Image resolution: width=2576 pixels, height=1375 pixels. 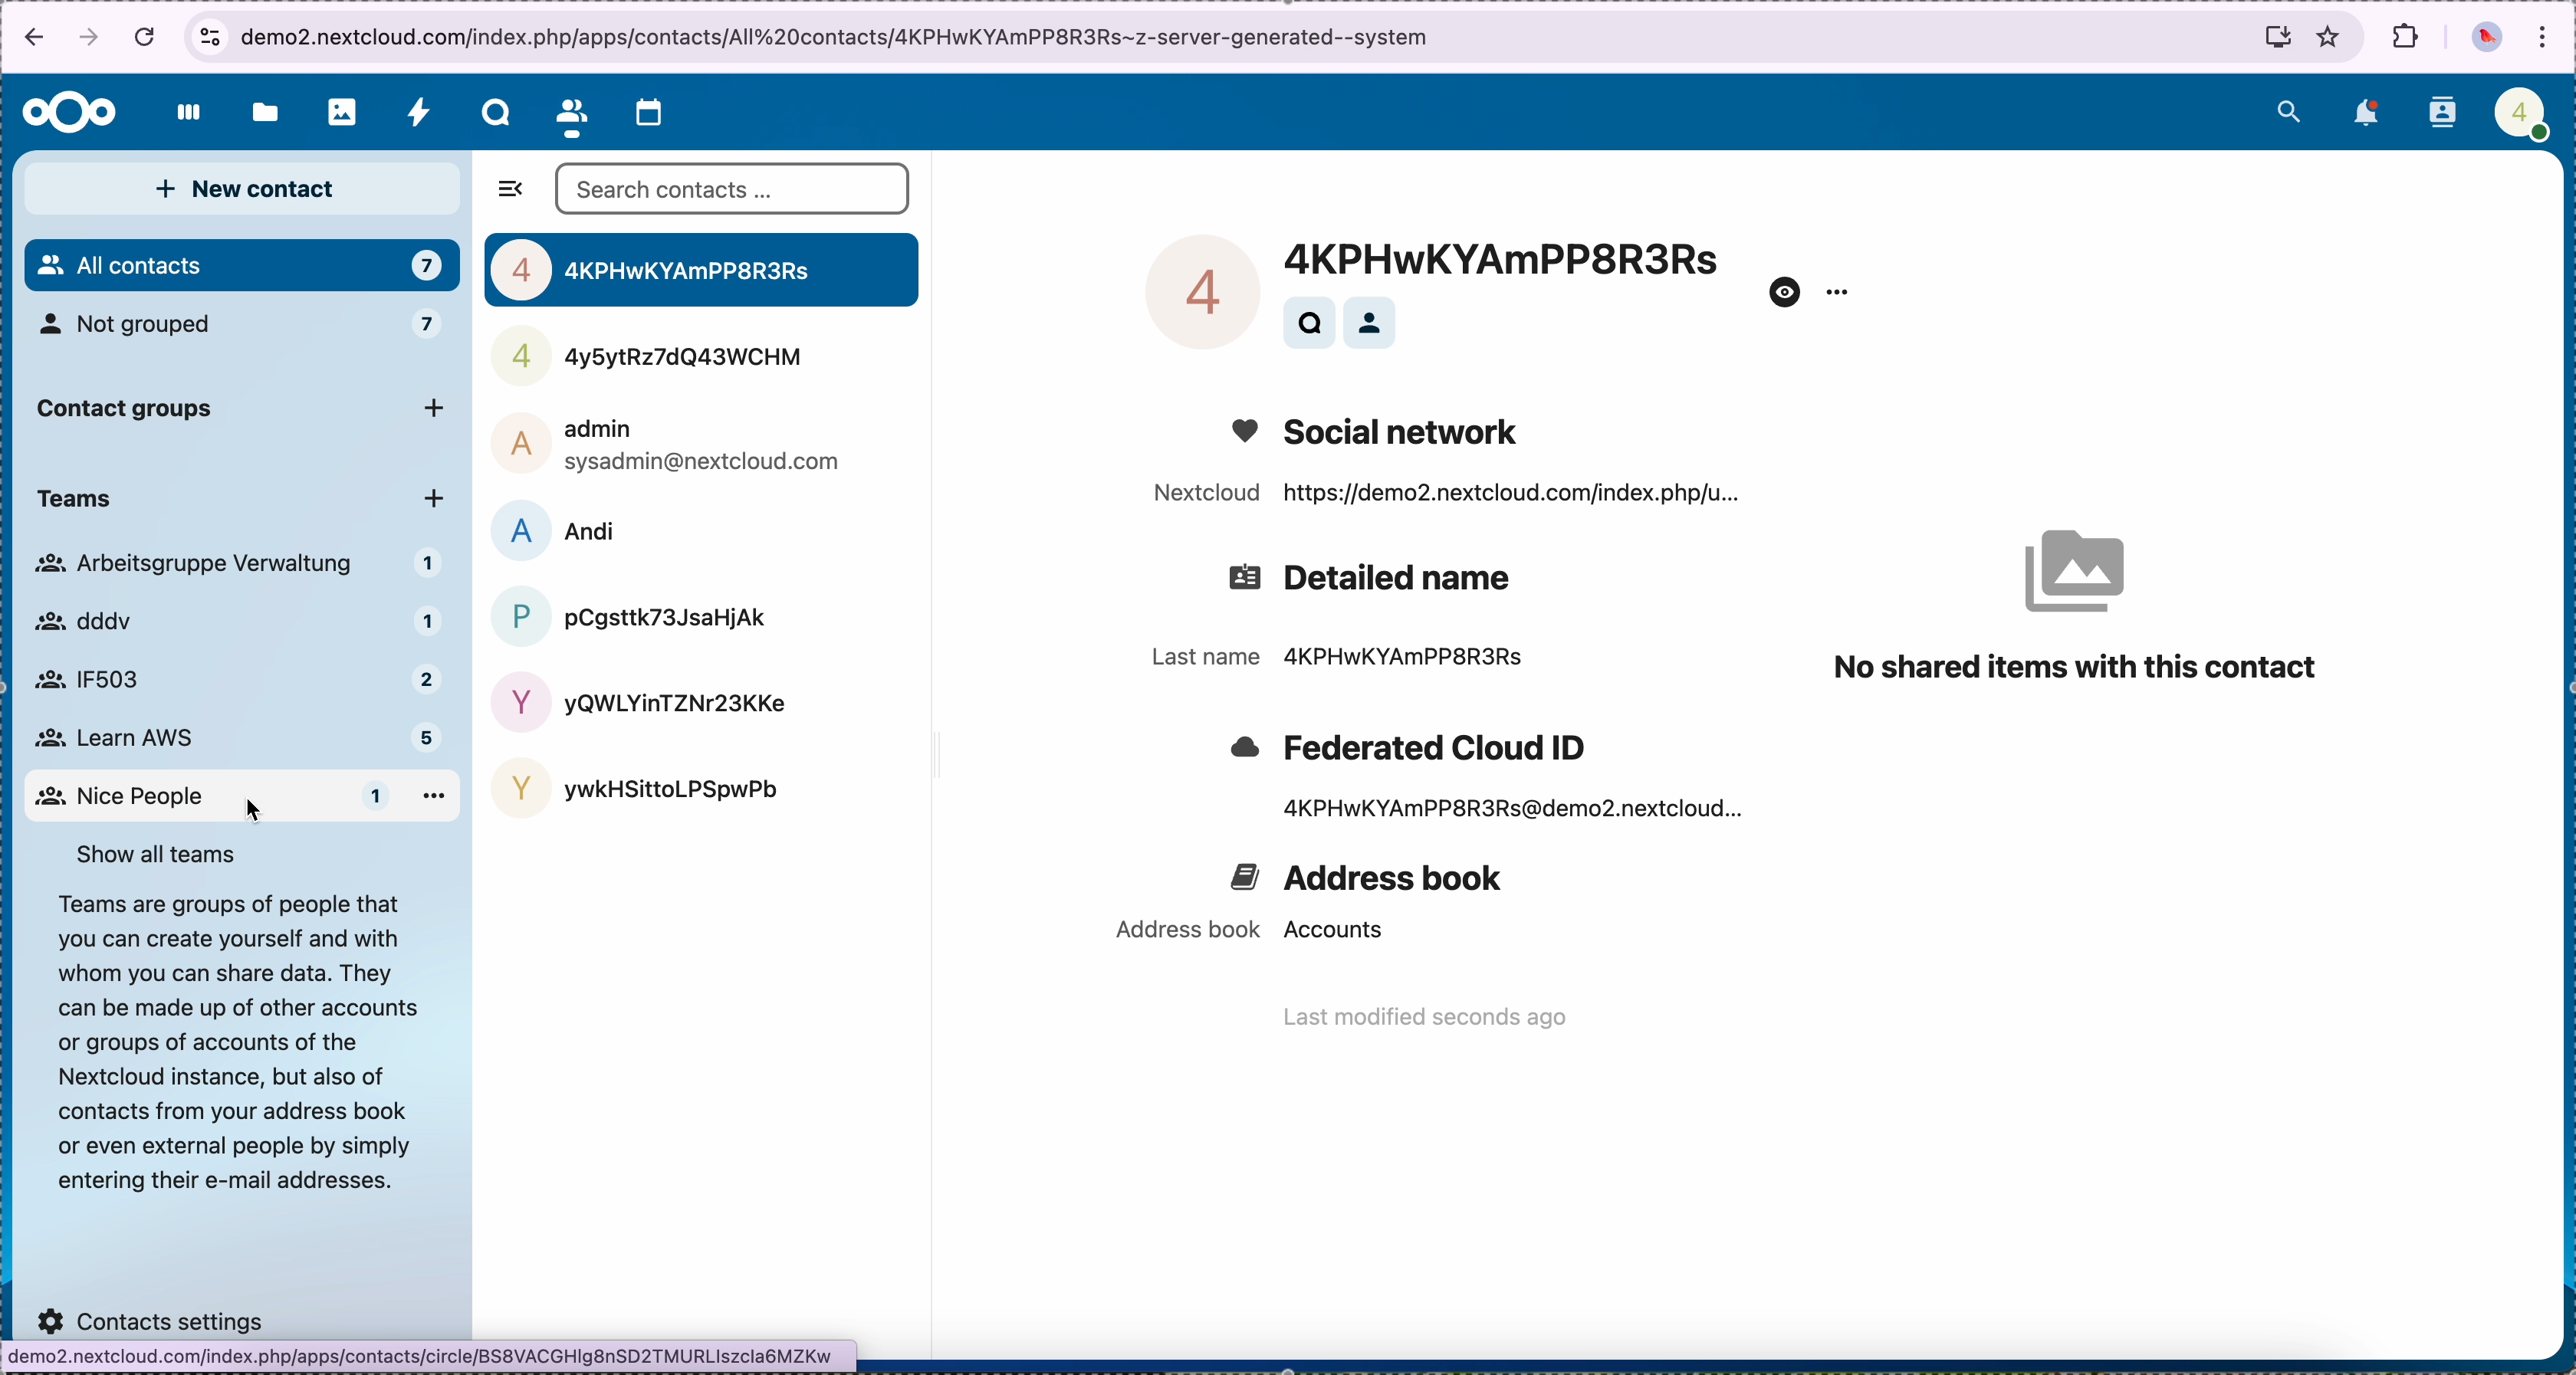 What do you see at coordinates (2086, 595) in the screenshot?
I see `no shared items with this contact` at bounding box center [2086, 595].